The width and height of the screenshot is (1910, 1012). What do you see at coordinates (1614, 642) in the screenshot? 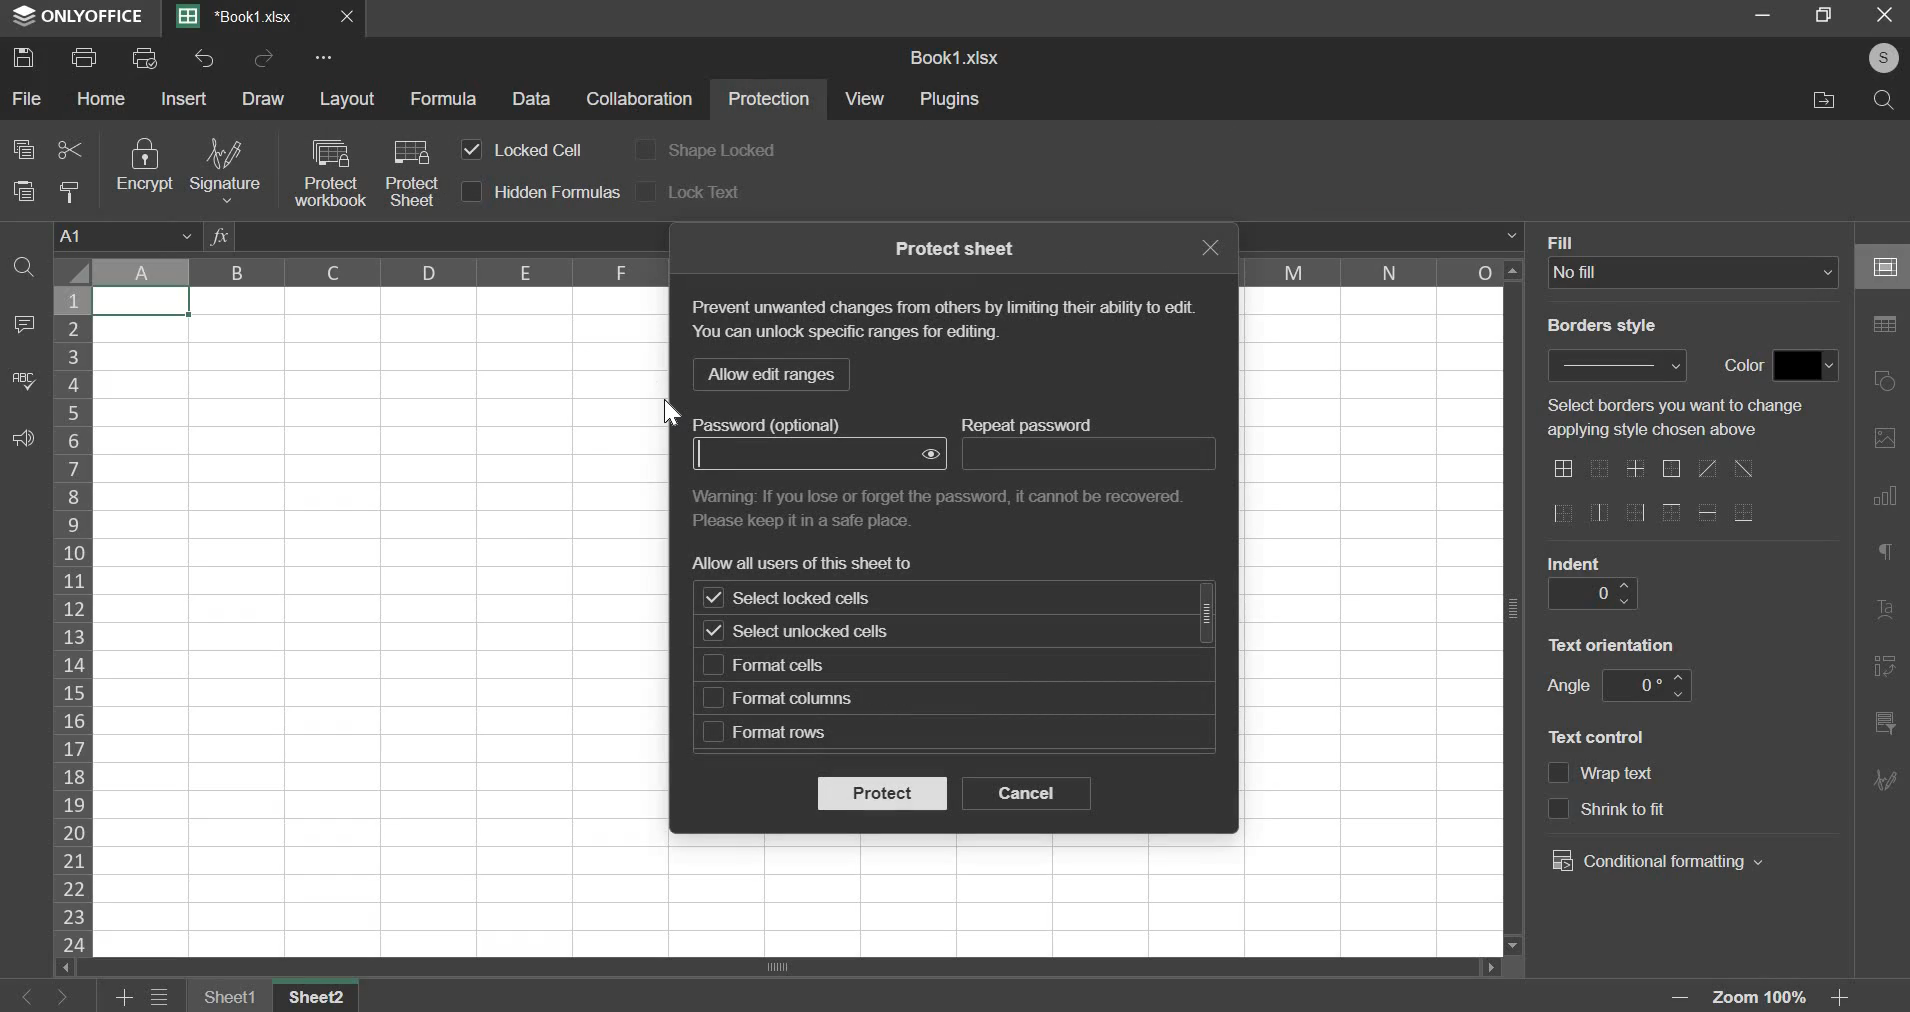
I see `text` at bounding box center [1614, 642].